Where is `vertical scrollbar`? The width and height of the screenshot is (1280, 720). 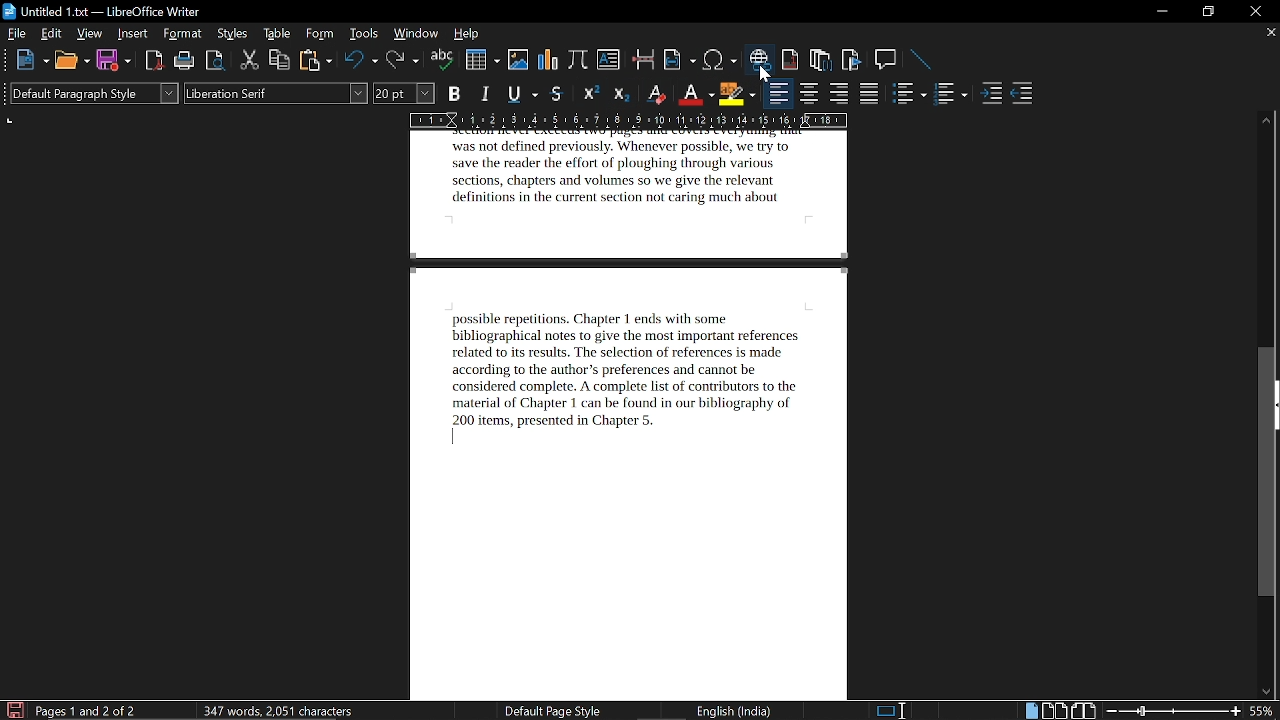
vertical scrollbar is located at coordinates (1267, 474).